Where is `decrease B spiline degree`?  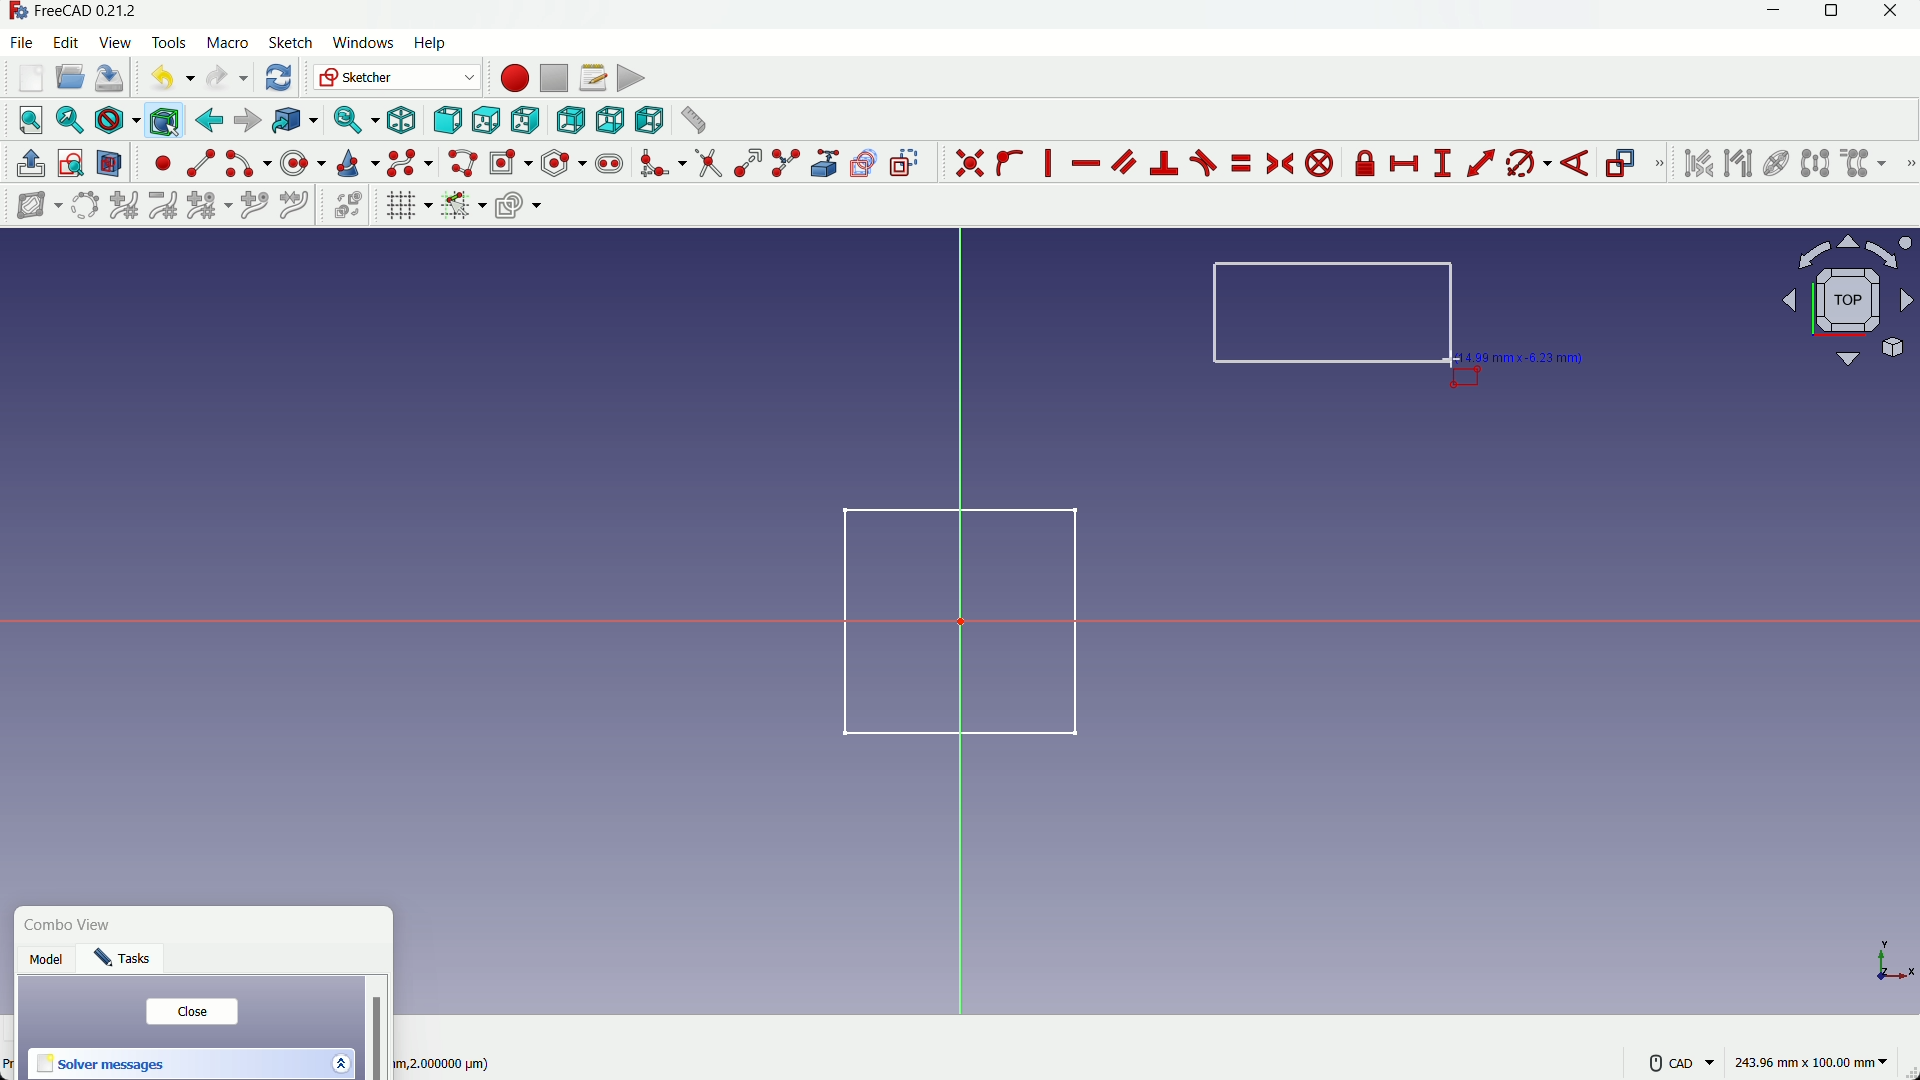
decrease B spiline degree is located at coordinates (163, 205).